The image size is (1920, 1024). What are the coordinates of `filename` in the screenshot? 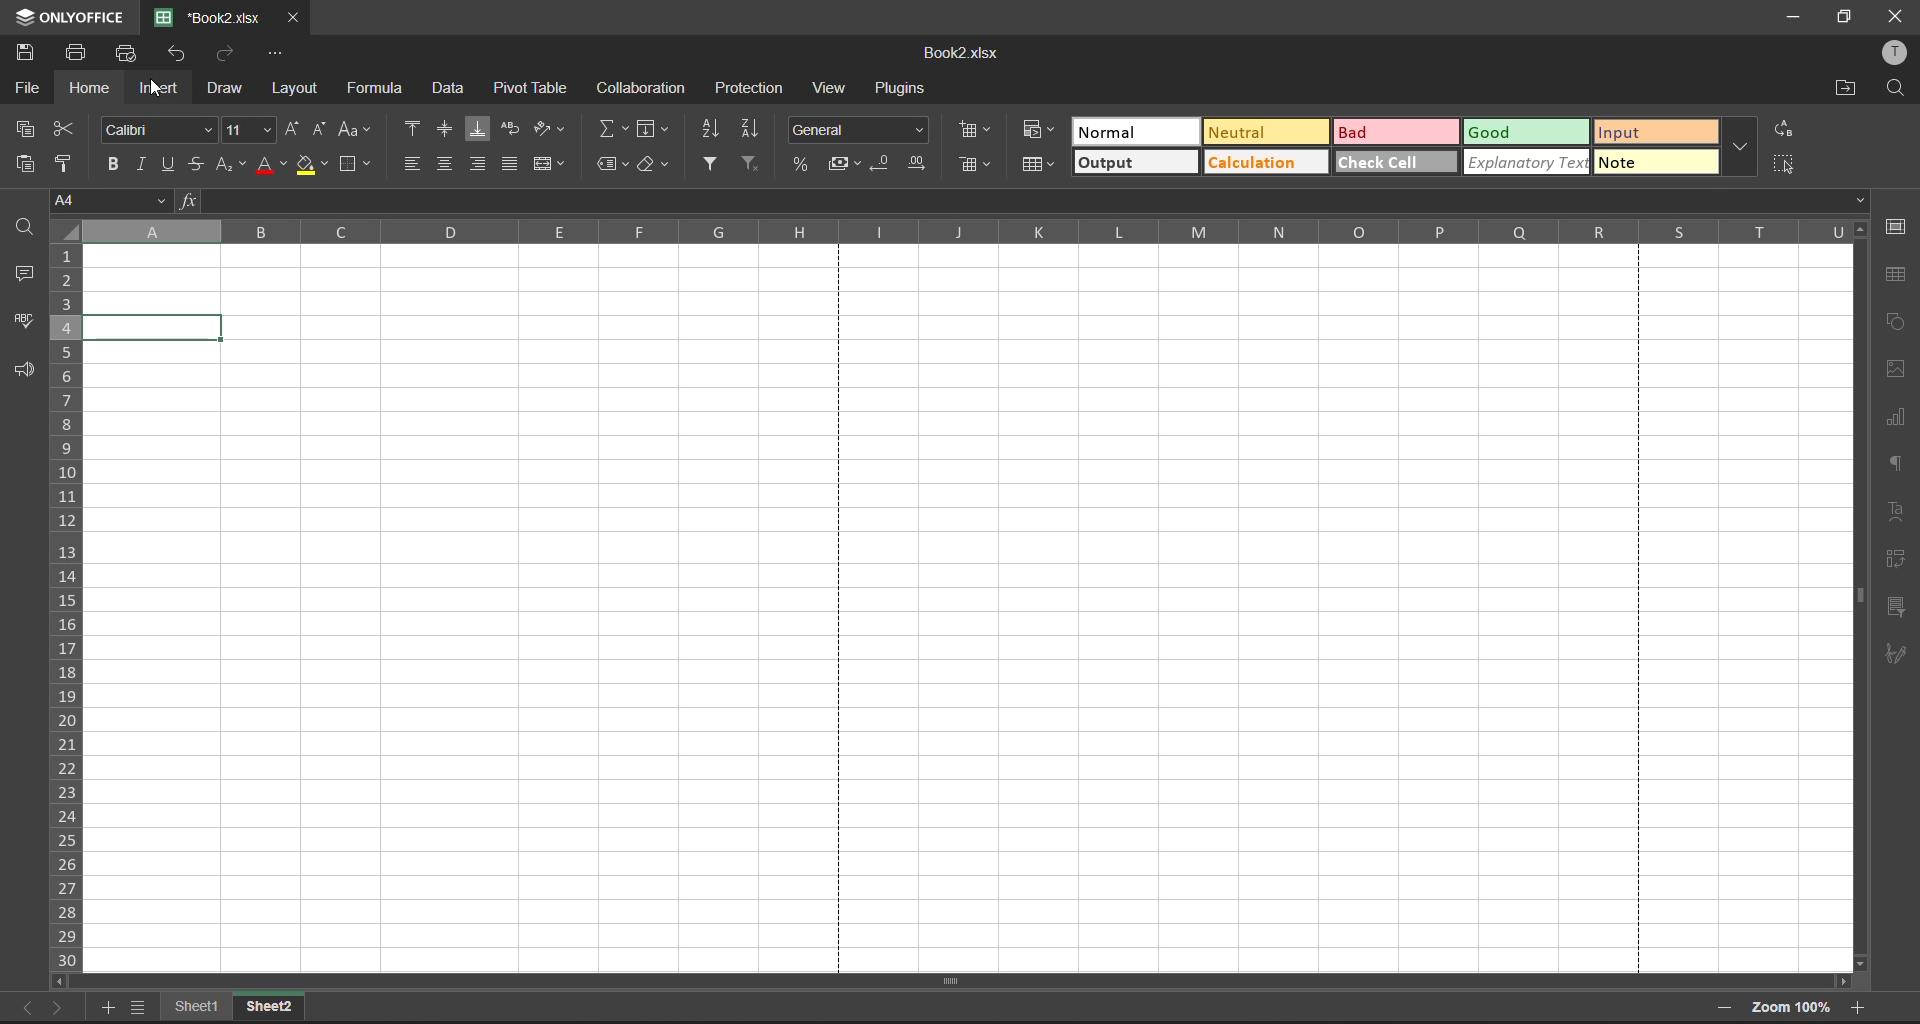 It's located at (209, 17).